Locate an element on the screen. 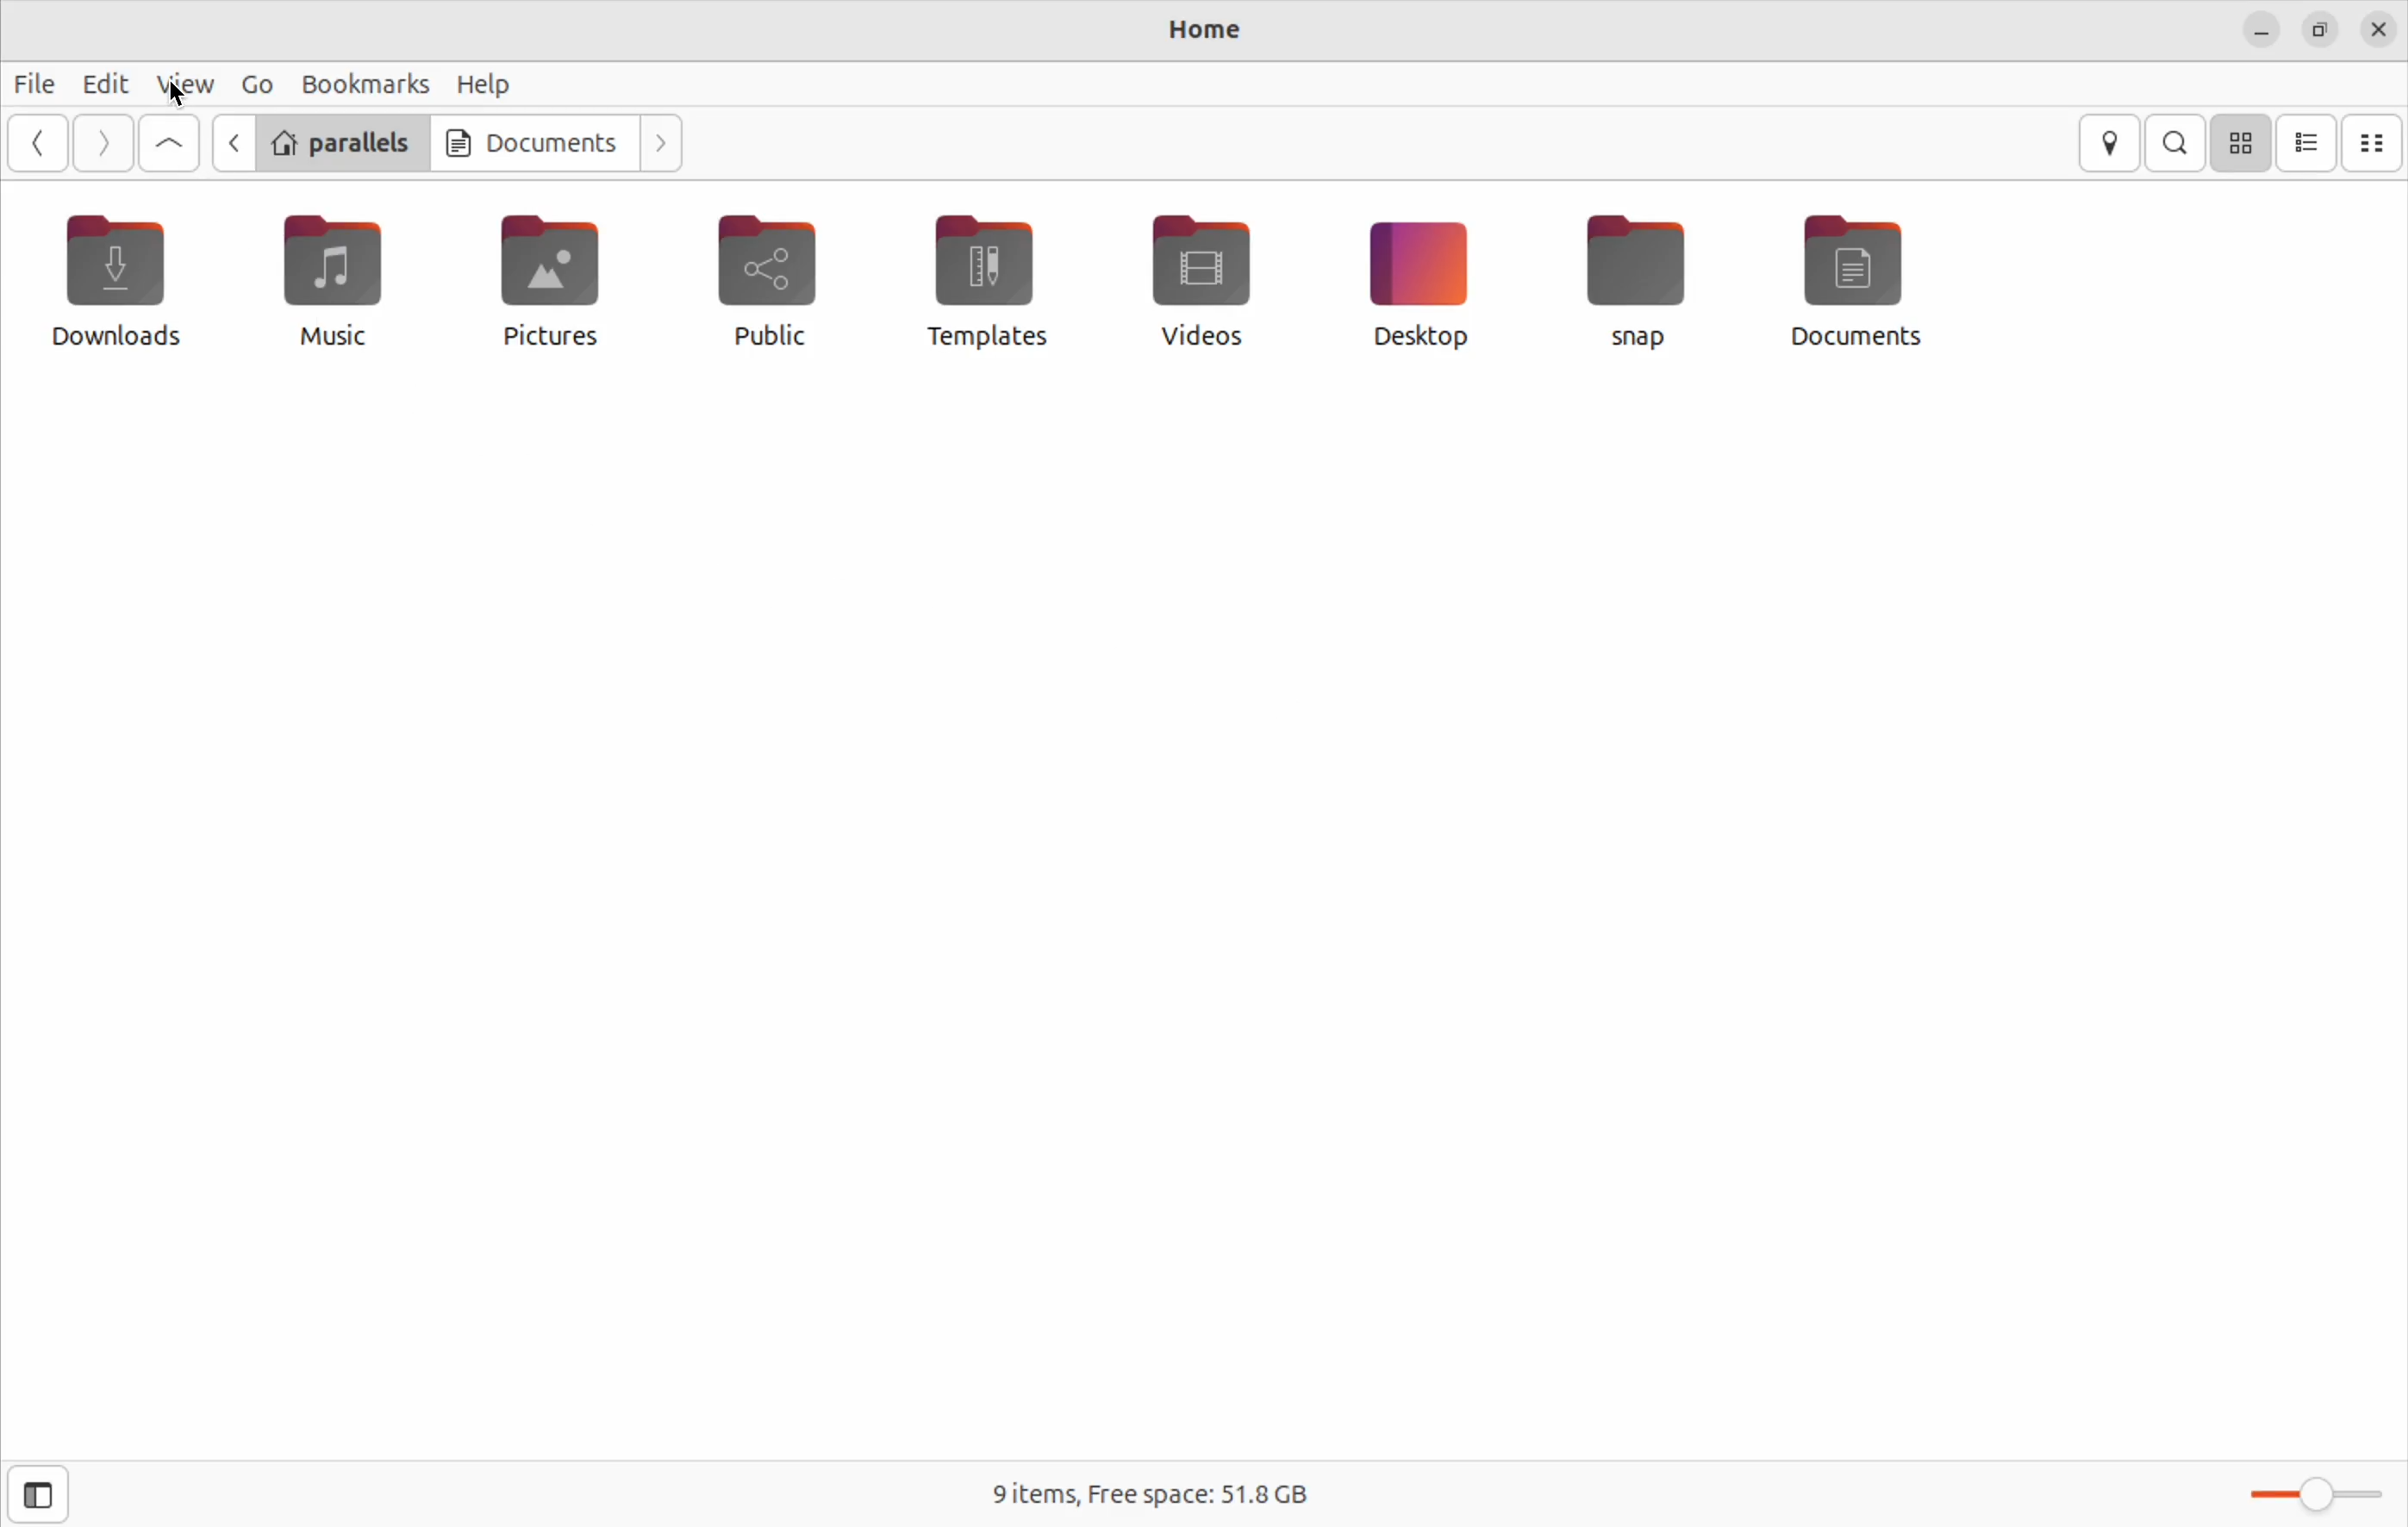 The width and height of the screenshot is (2408, 1527). Home is located at coordinates (1206, 27).